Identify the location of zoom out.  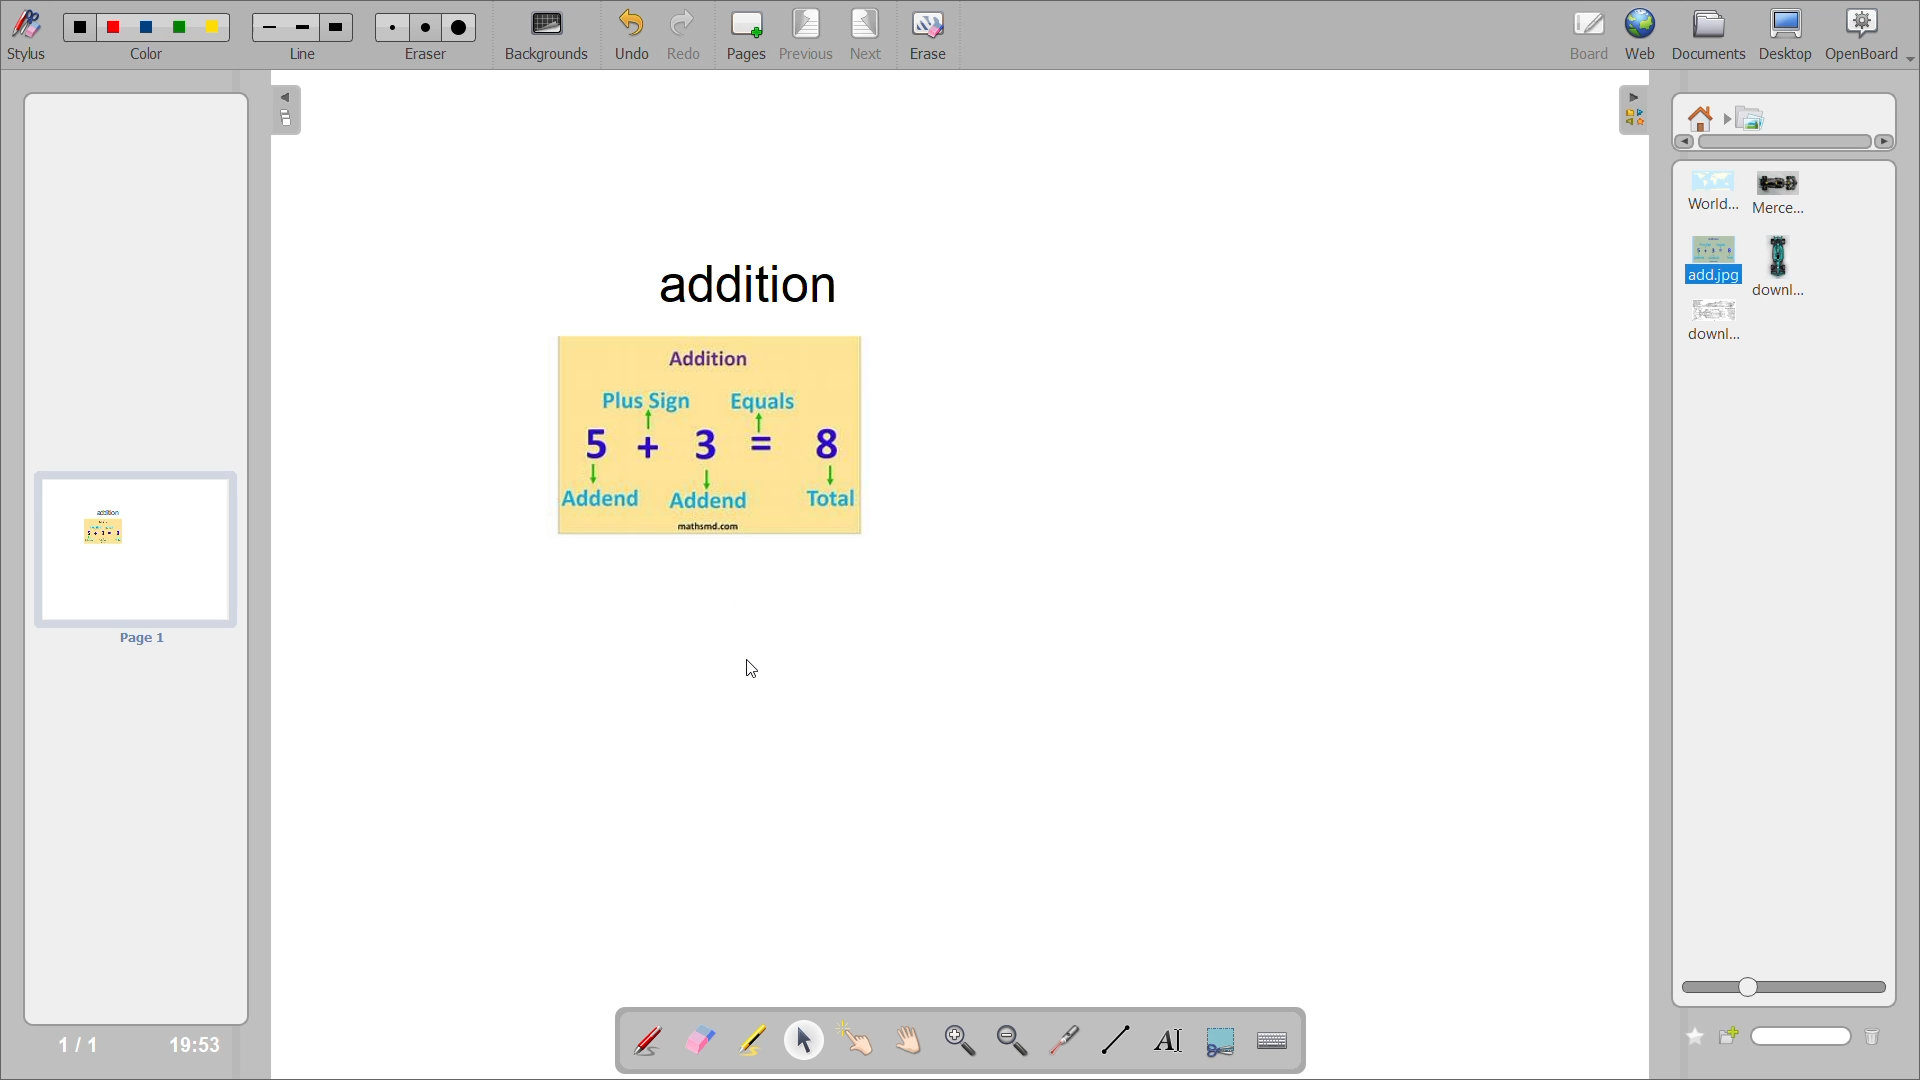
(1011, 1037).